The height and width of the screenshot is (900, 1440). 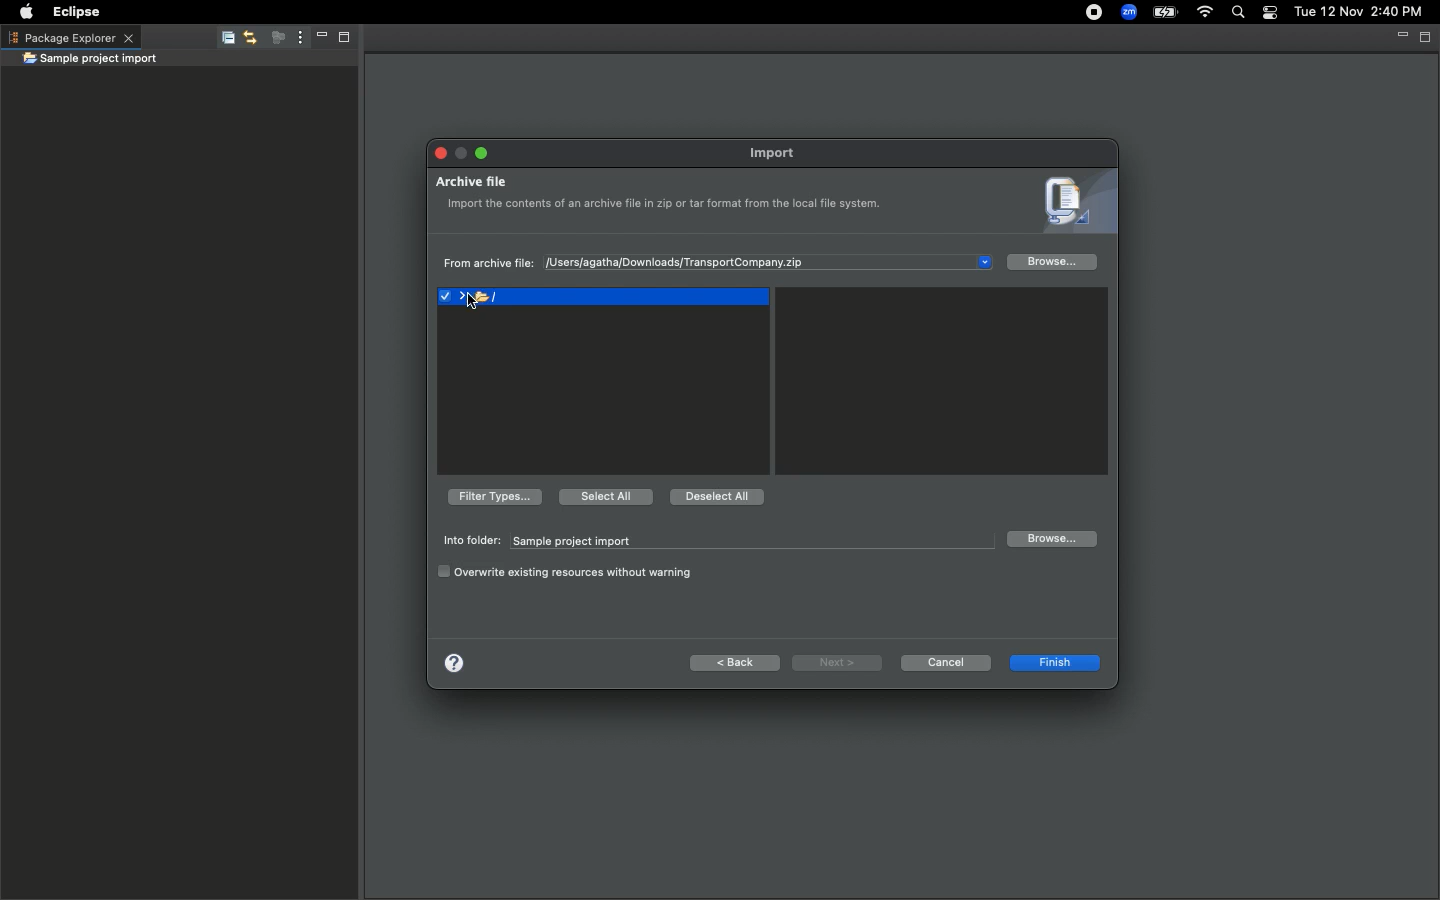 I want to click on Open menu, so click(x=989, y=262).